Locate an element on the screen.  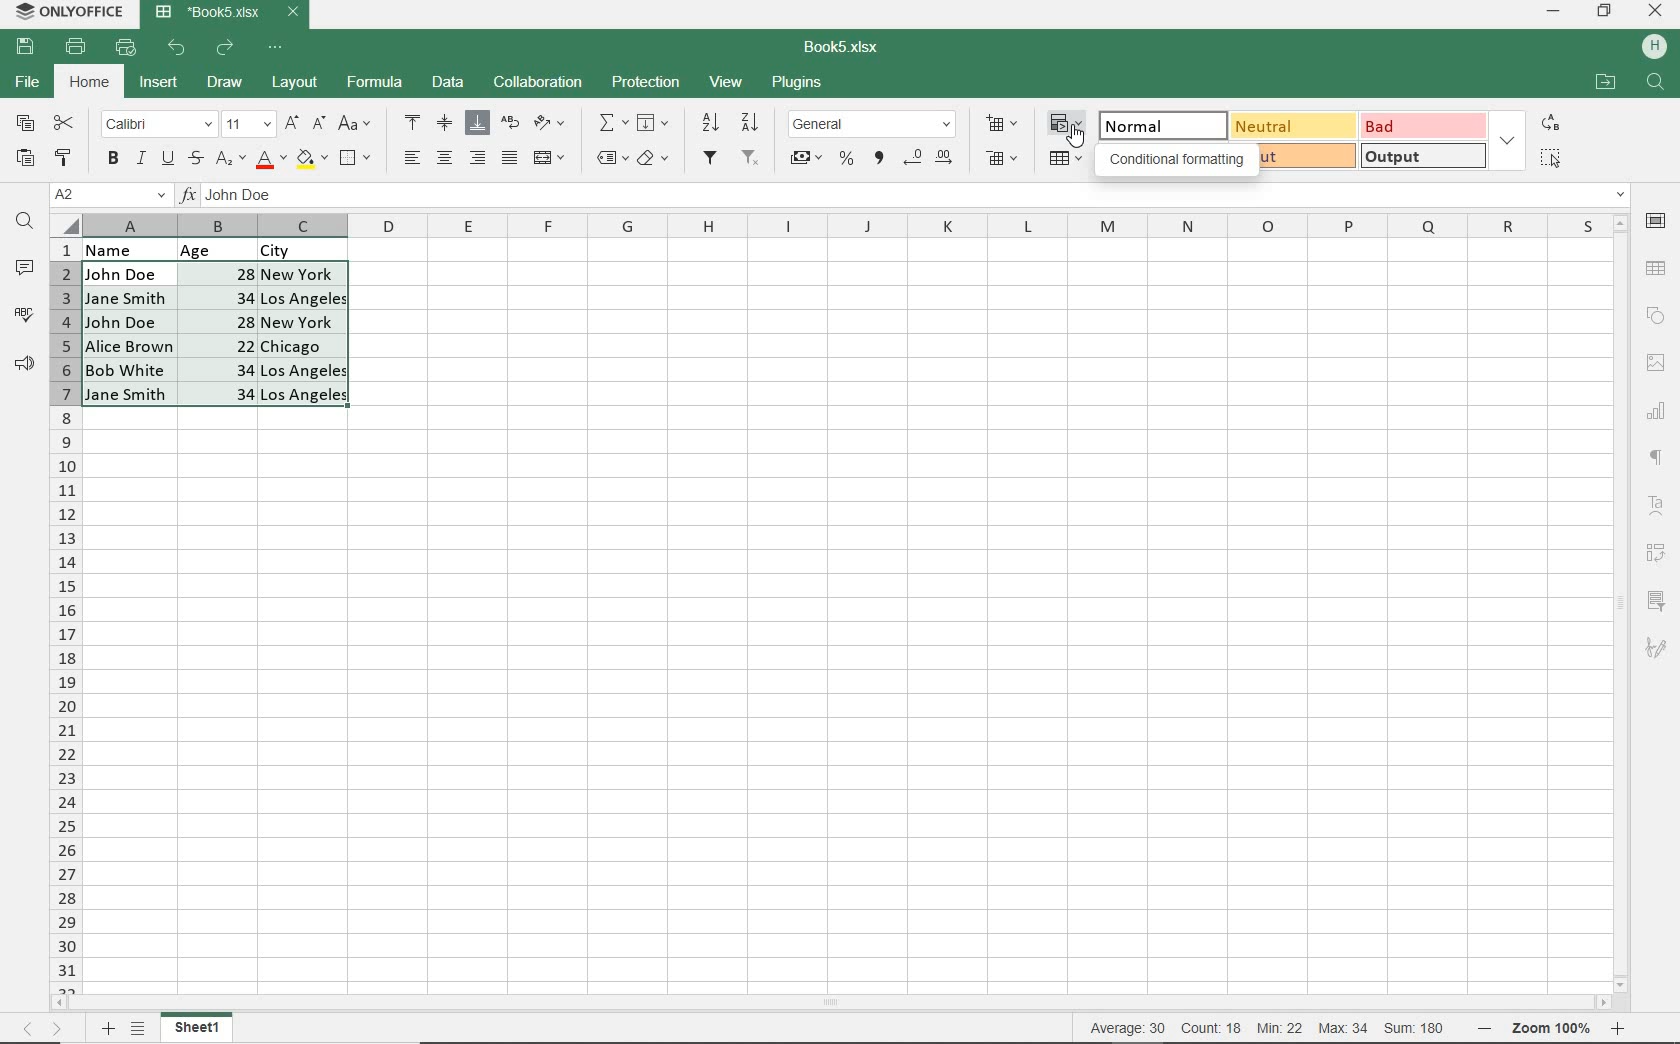
PLUGINS is located at coordinates (798, 84).